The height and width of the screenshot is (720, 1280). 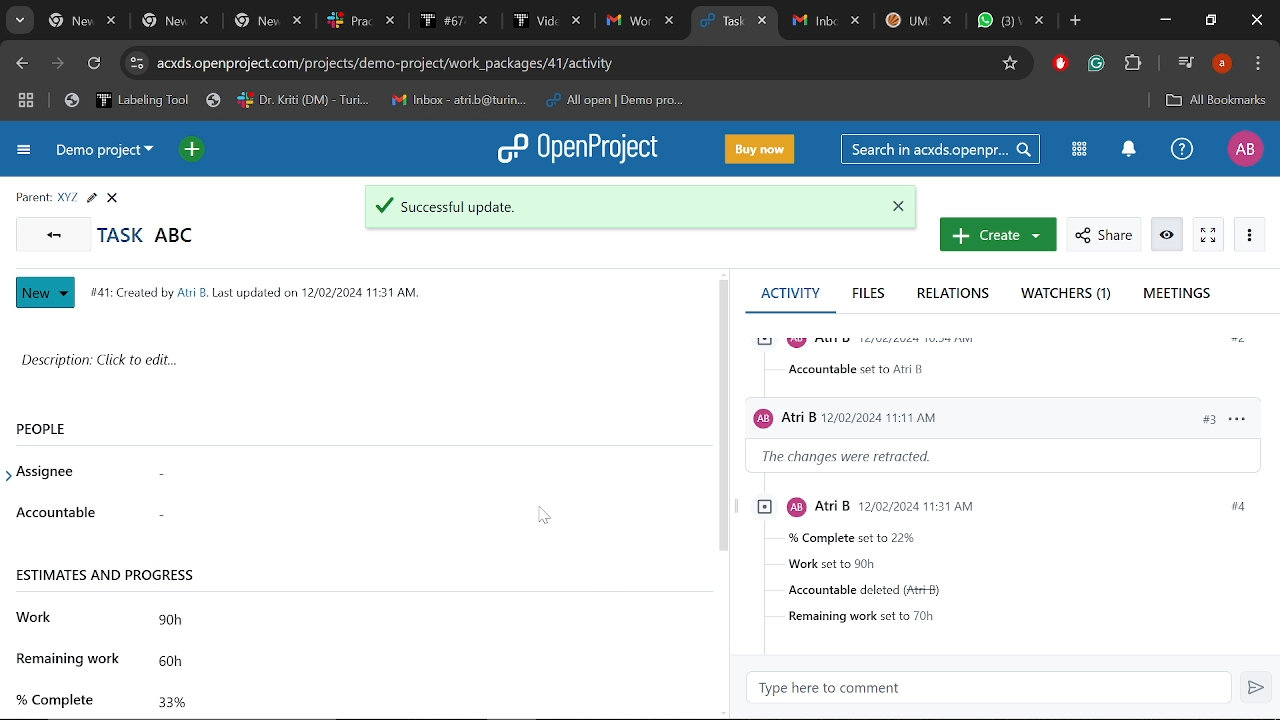 I want to click on Update successful, so click(x=617, y=204).